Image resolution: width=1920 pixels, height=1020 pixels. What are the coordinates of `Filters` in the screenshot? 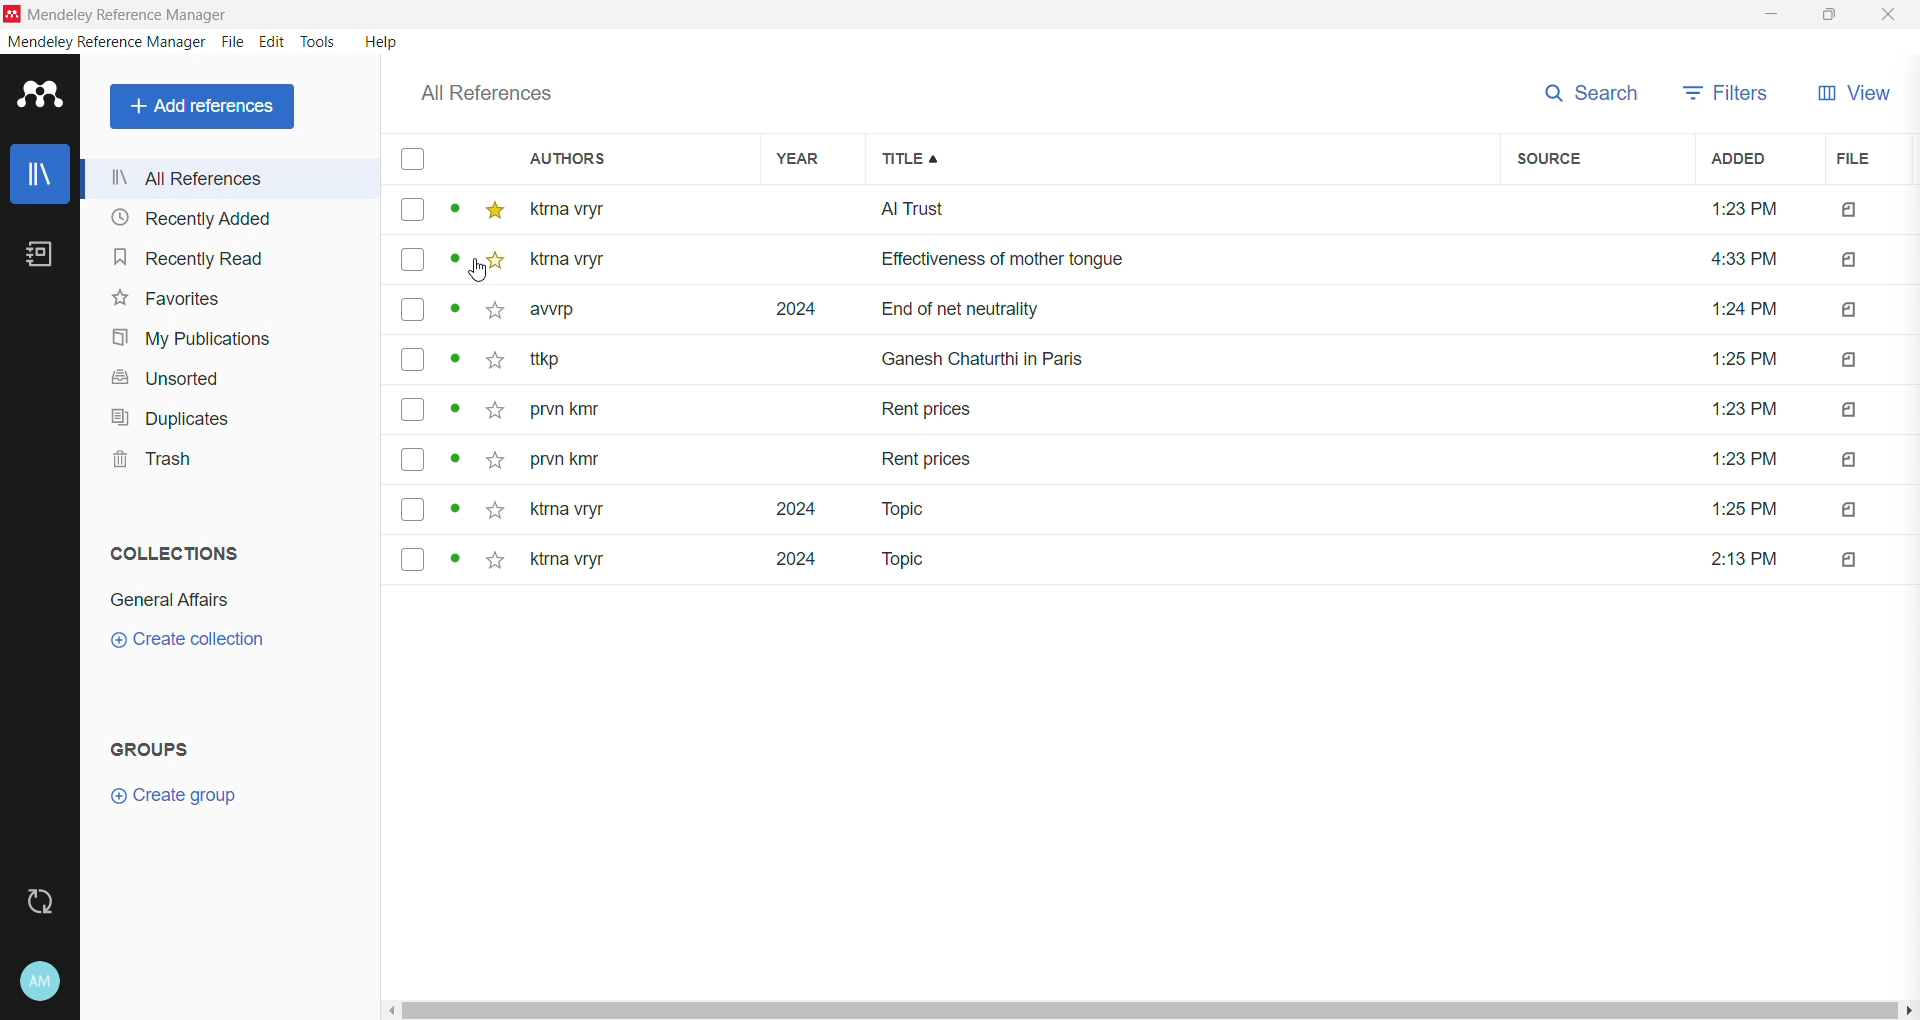 It's located at (1726, 93).